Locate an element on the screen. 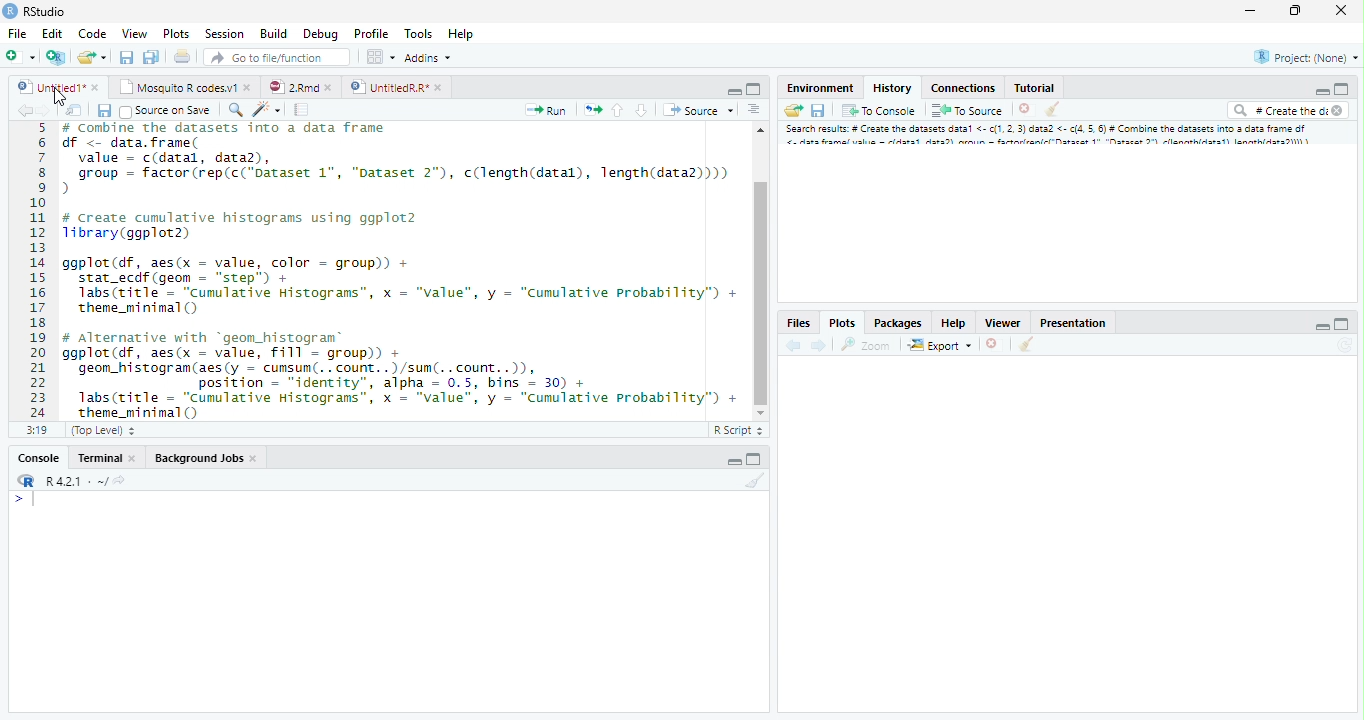 The height and width of the screenshot is (720, 1364). 1:1 is located at coordinates (41, 428).